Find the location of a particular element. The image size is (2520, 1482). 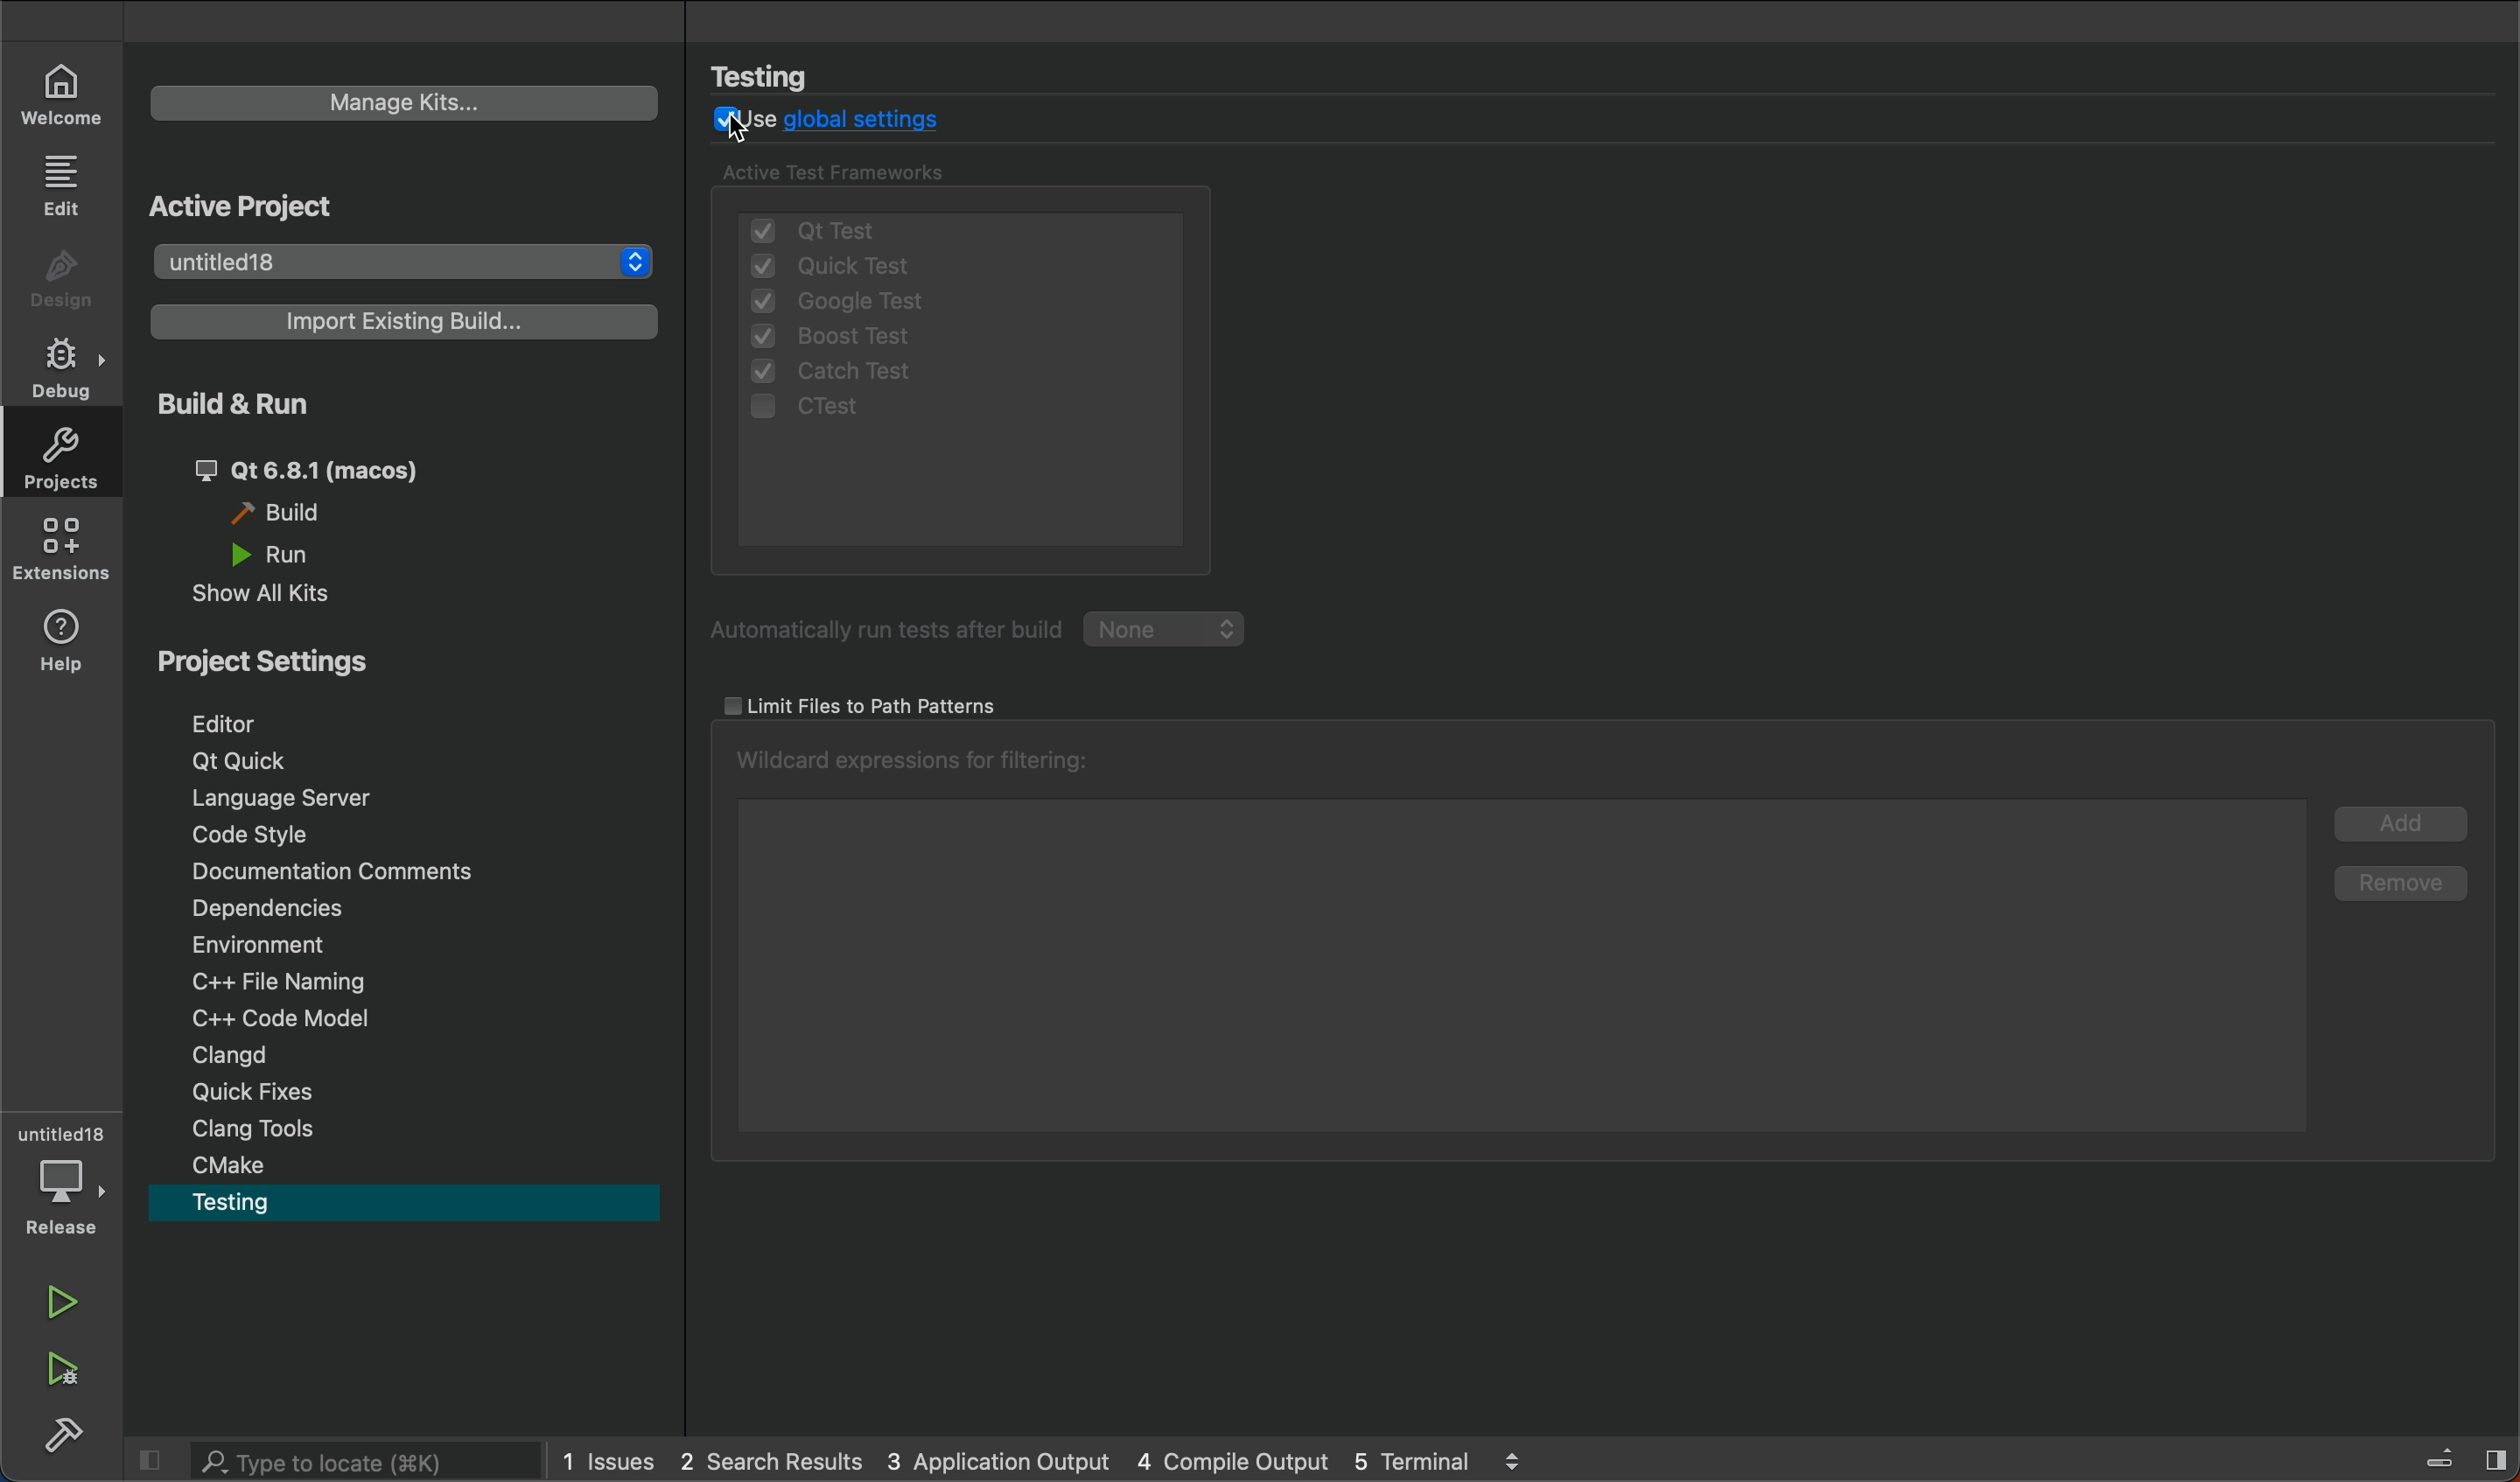

limit tests is located at coordinates (863, 703).